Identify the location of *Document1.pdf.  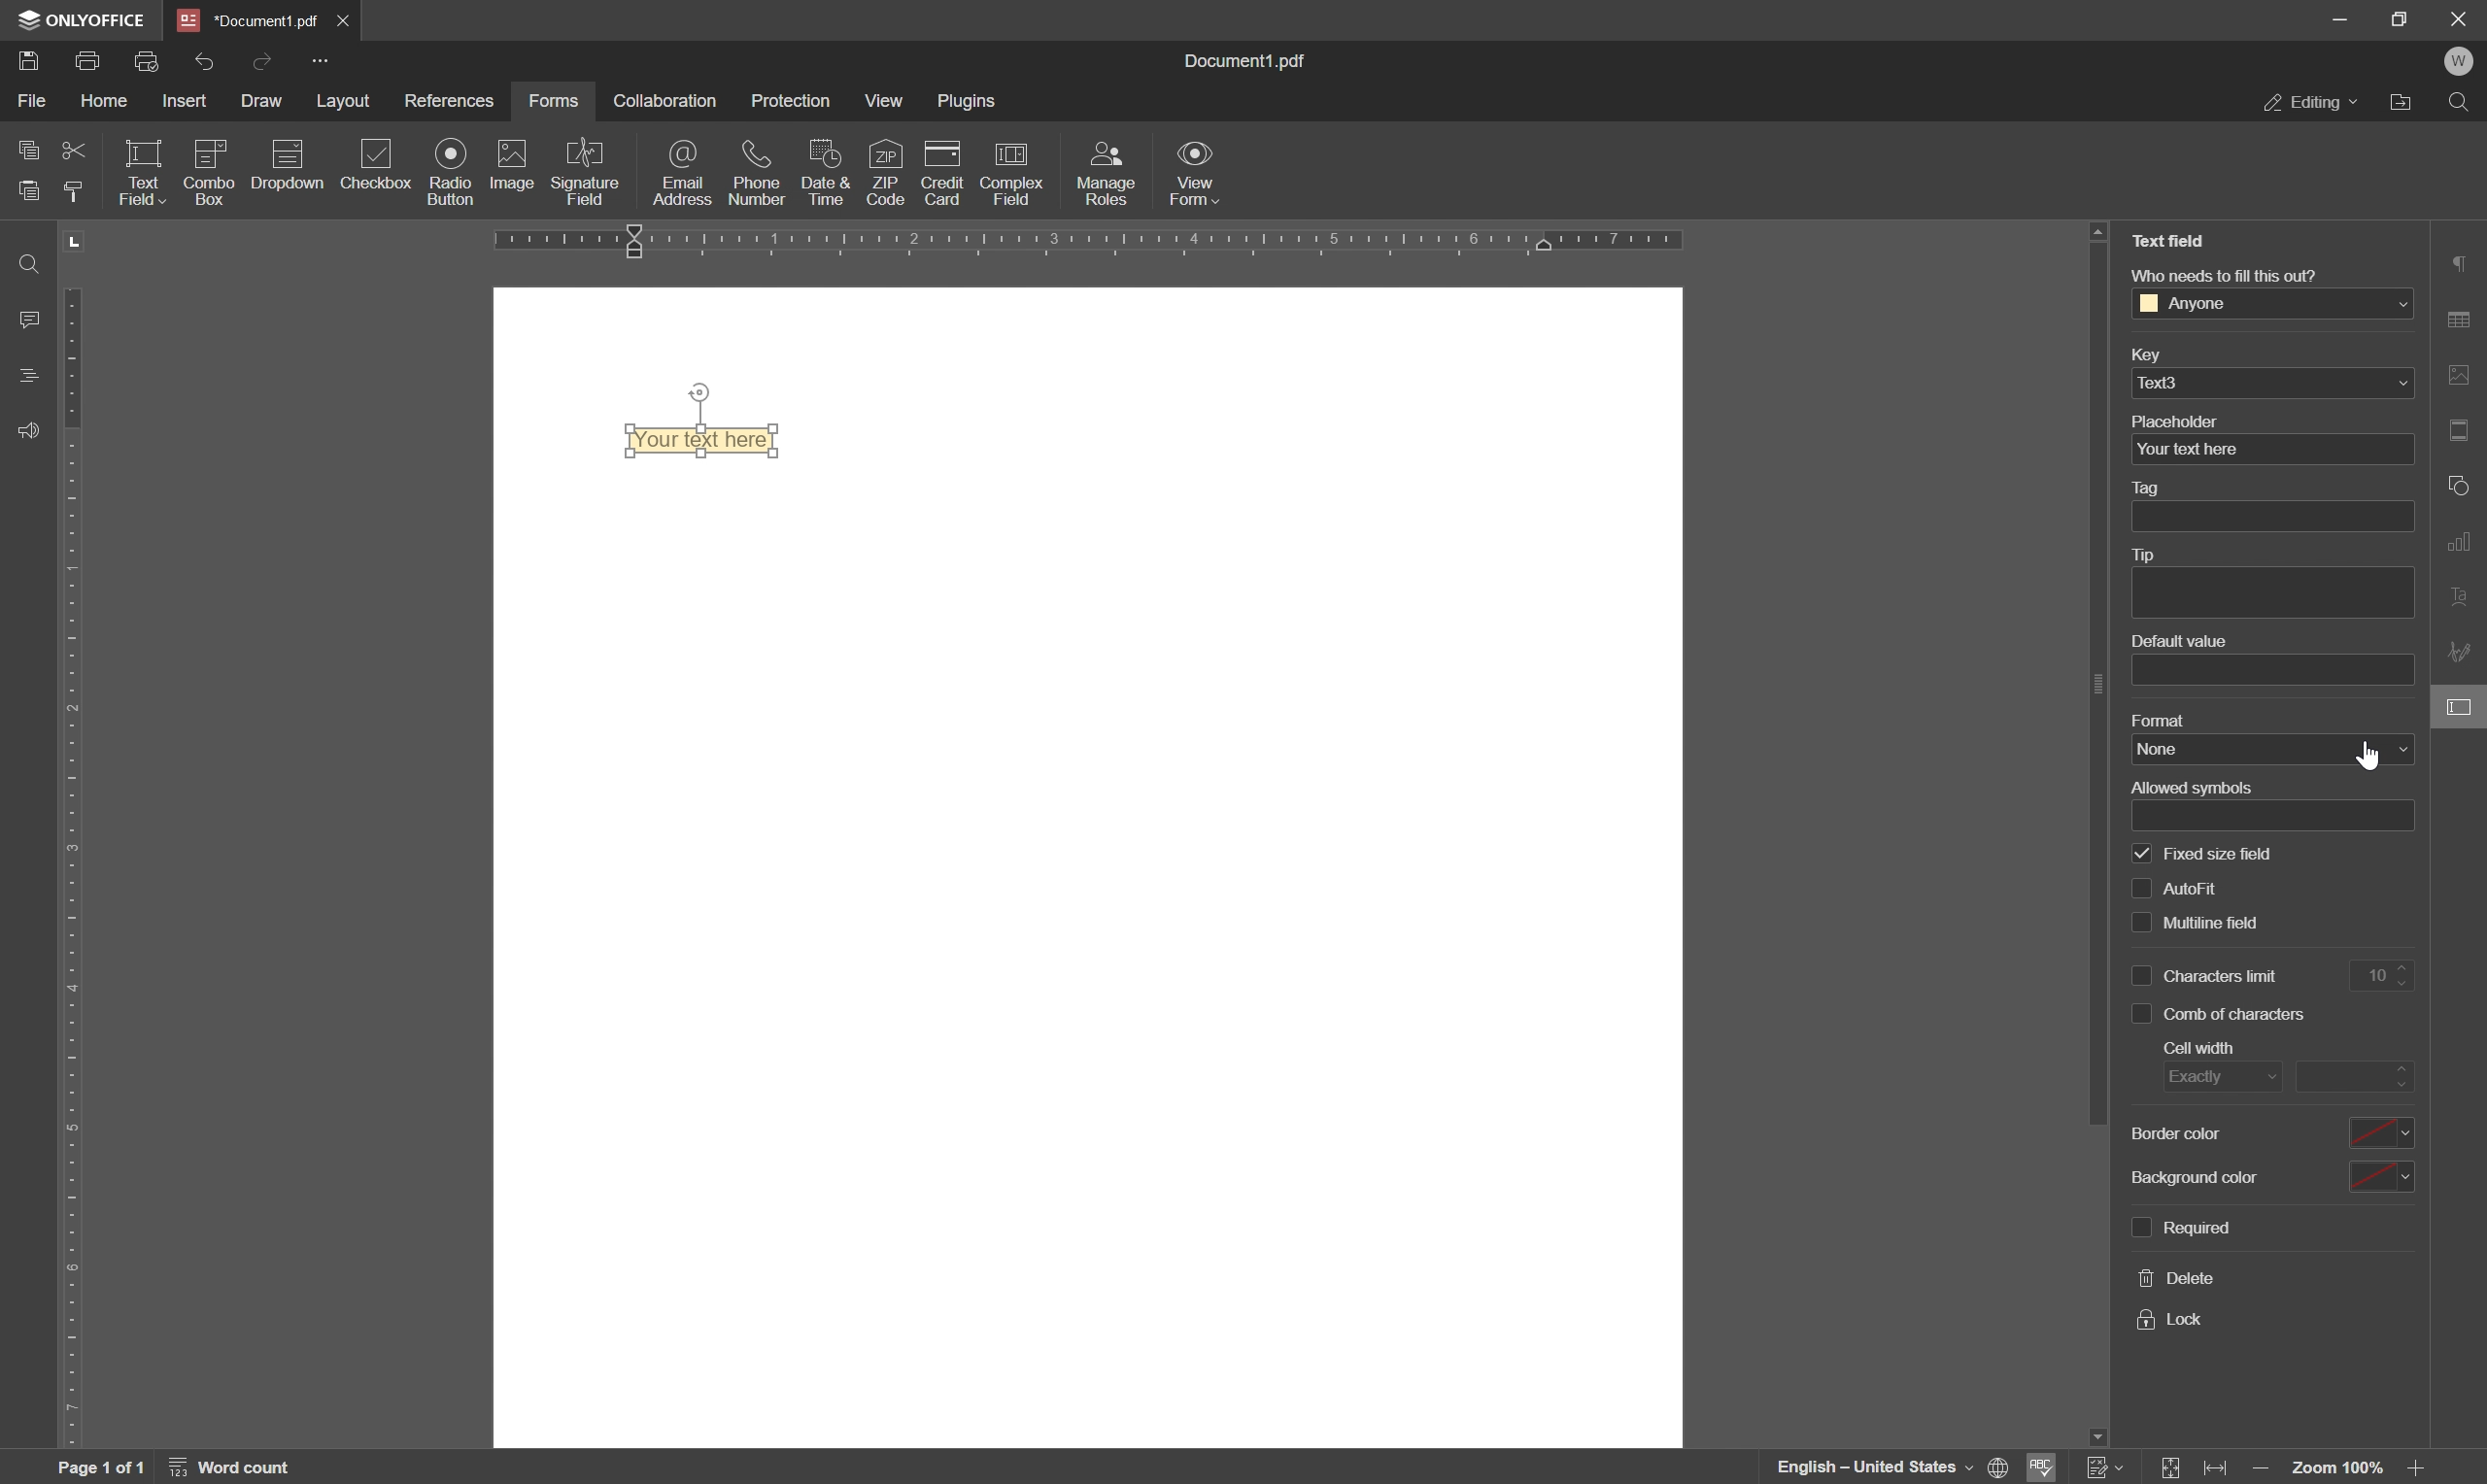
(347, 20).